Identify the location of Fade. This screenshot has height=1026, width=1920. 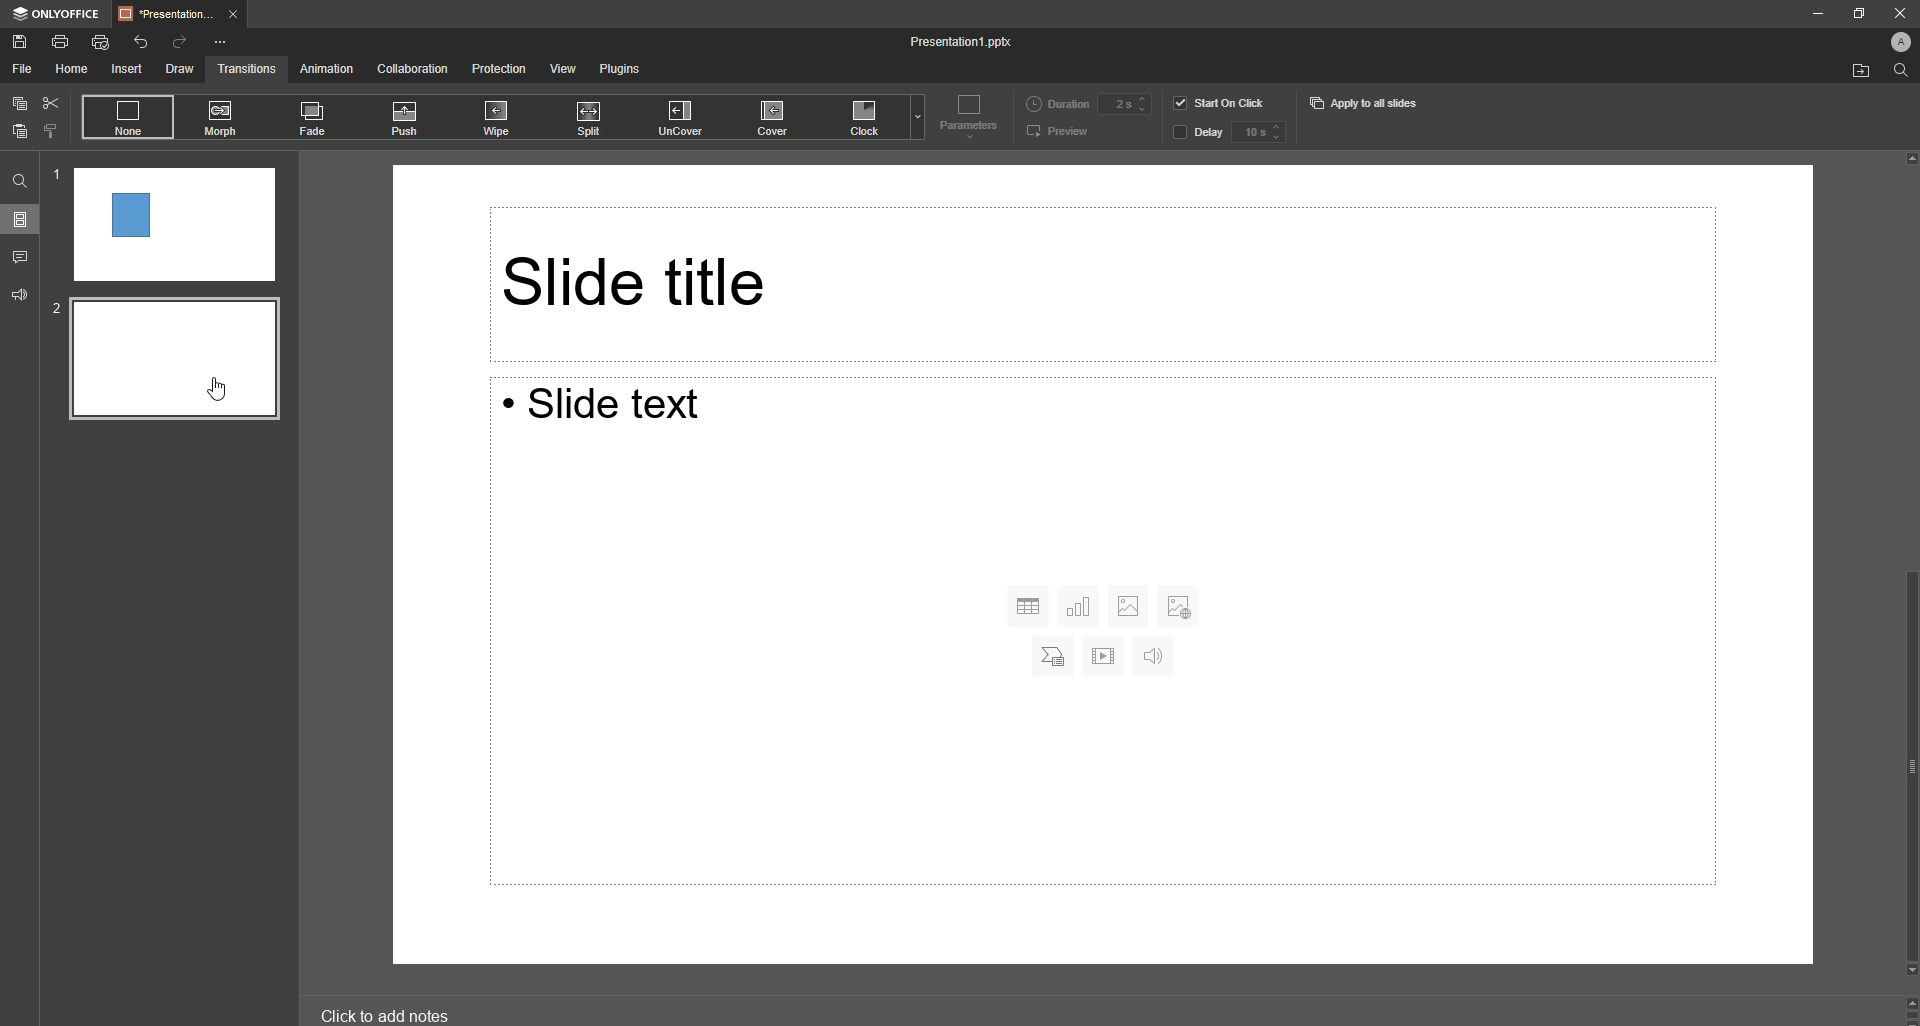
(314, 119).